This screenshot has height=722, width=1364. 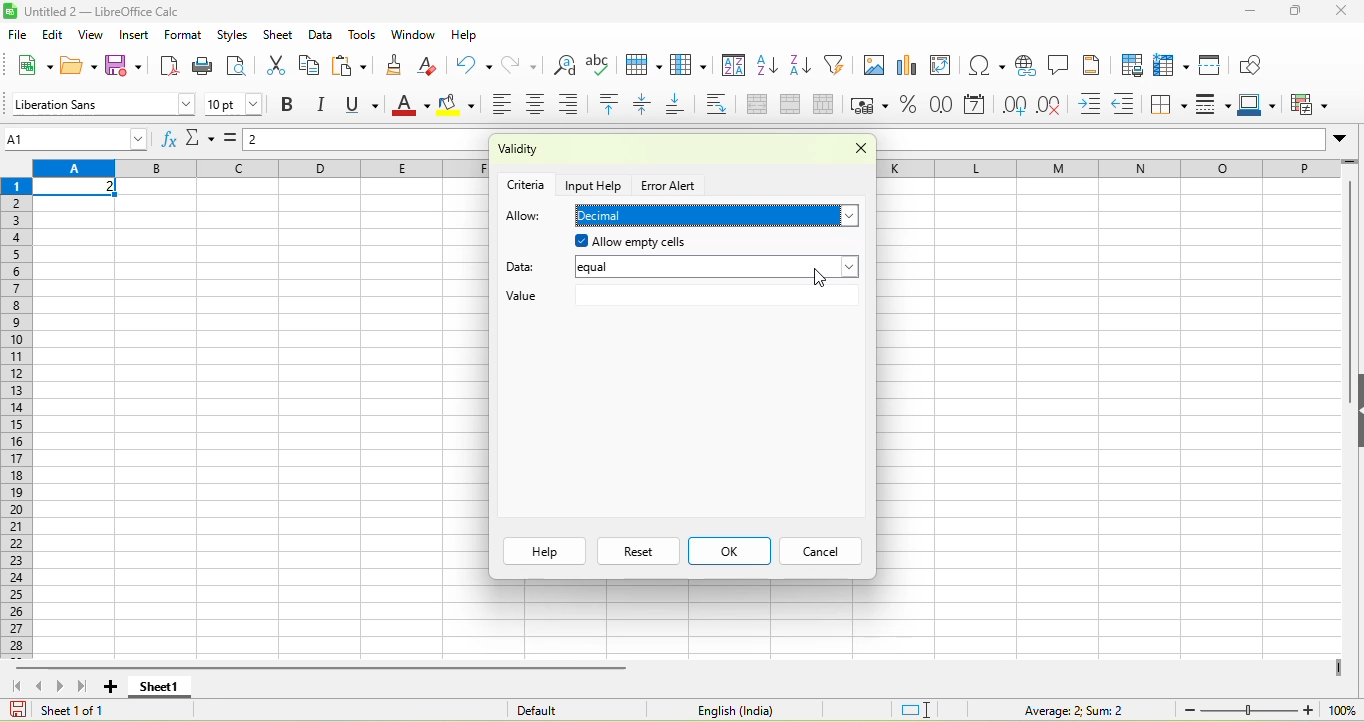 What do you see at coordinates (239, 67) in the screenshot?
I see `print preview` at bounding box center [239, 67].